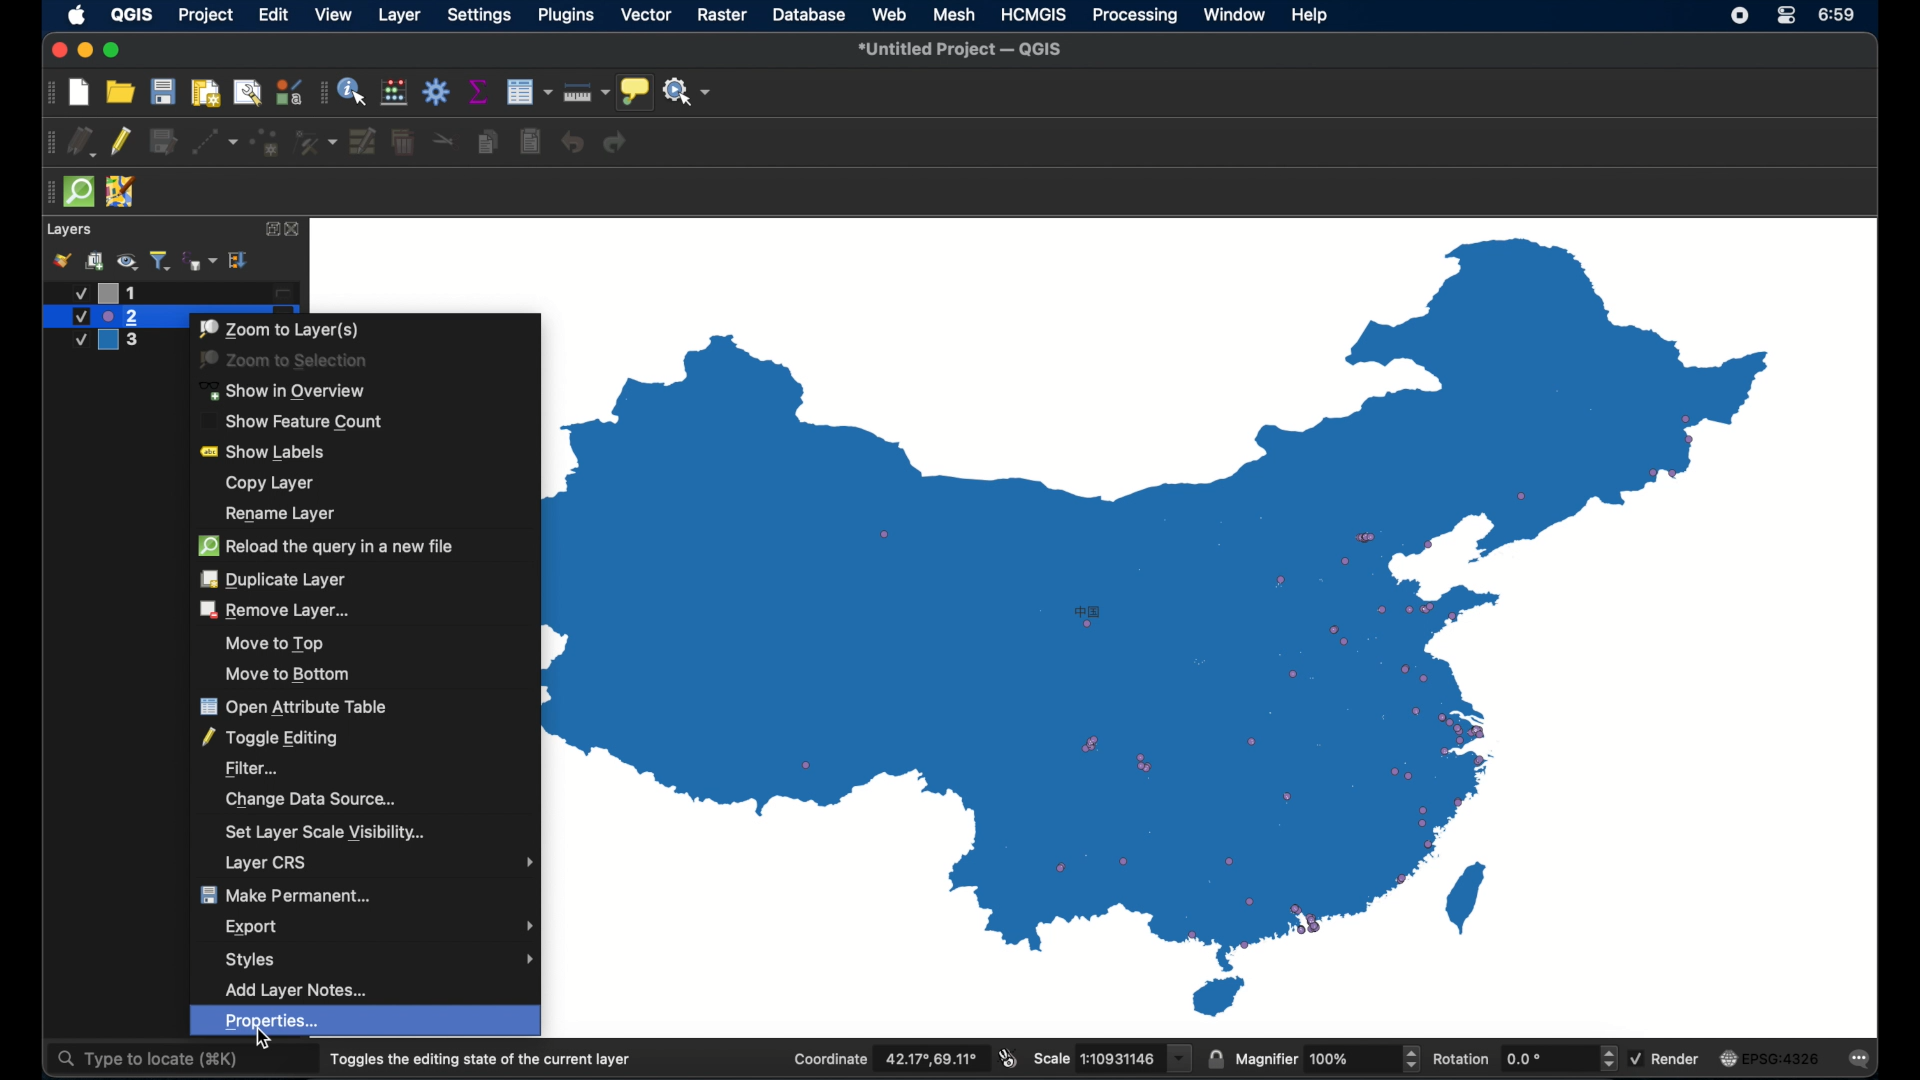 The width and height of the screenshot is (1920, 1080). What do you see at coordinates (889, 14) in the screenshot?
I see `web` at bounding box center [889, 14].